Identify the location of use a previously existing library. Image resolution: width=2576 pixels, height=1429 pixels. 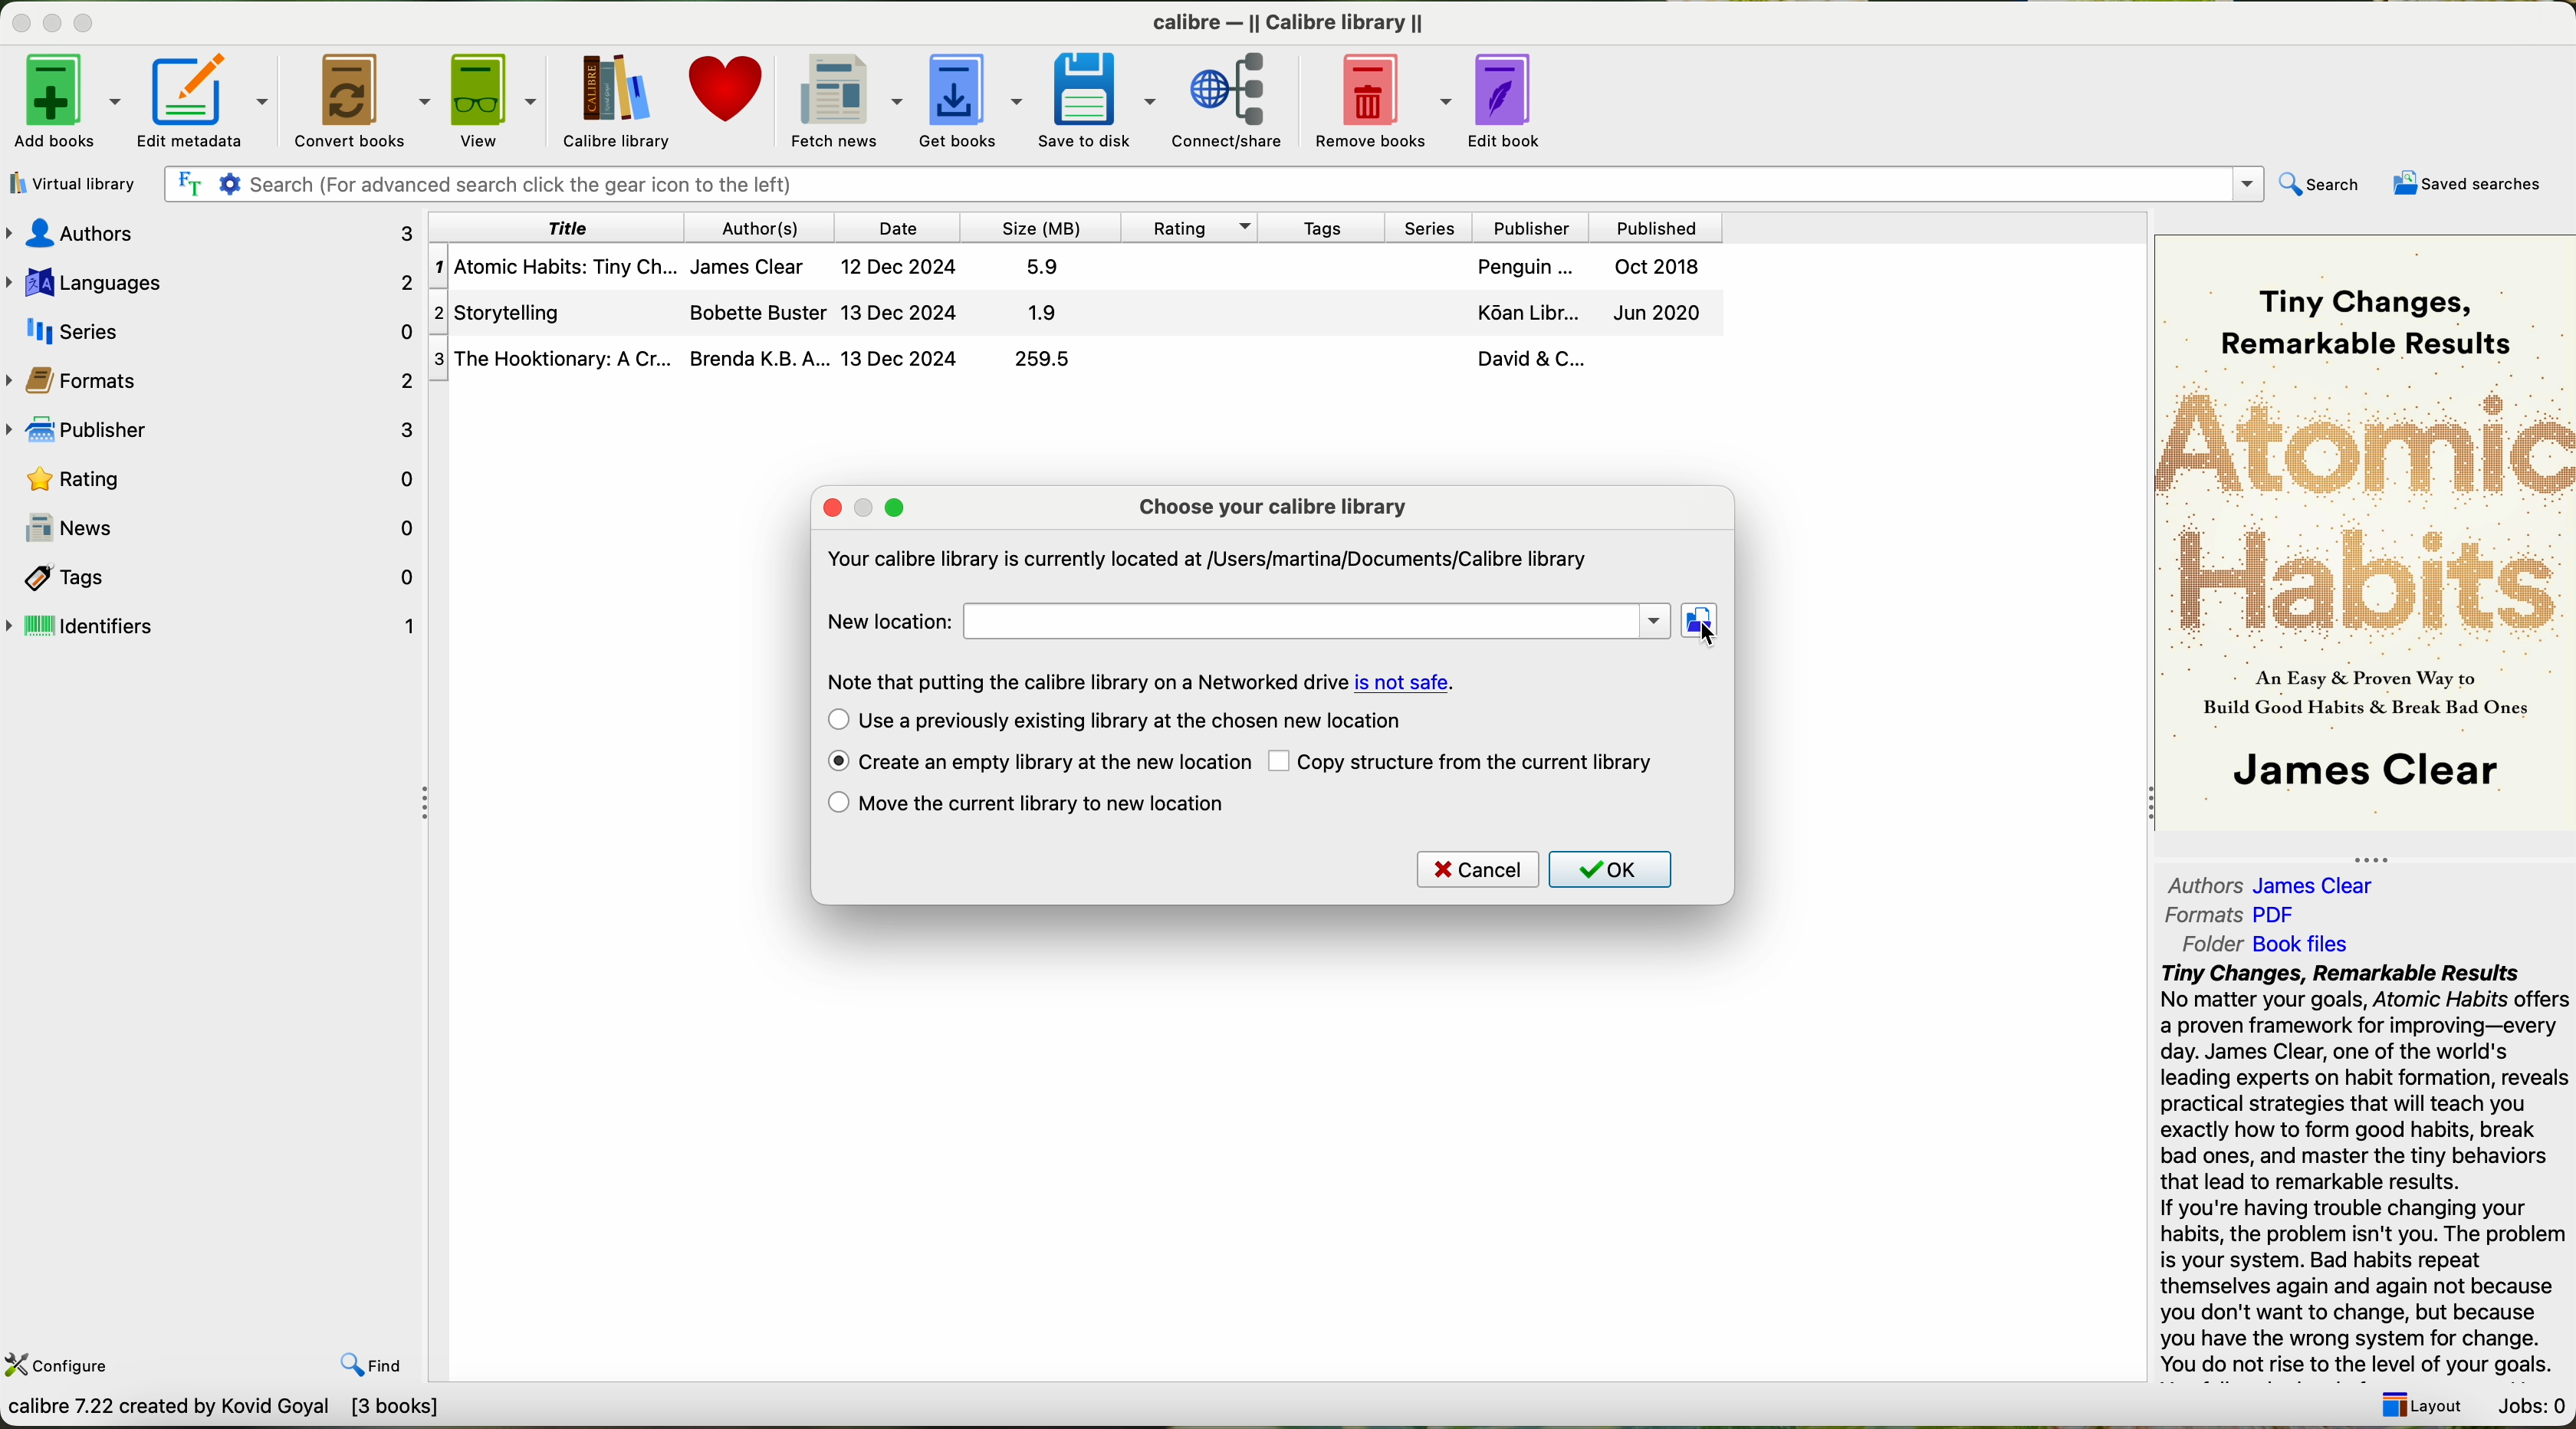
(1116, 720).